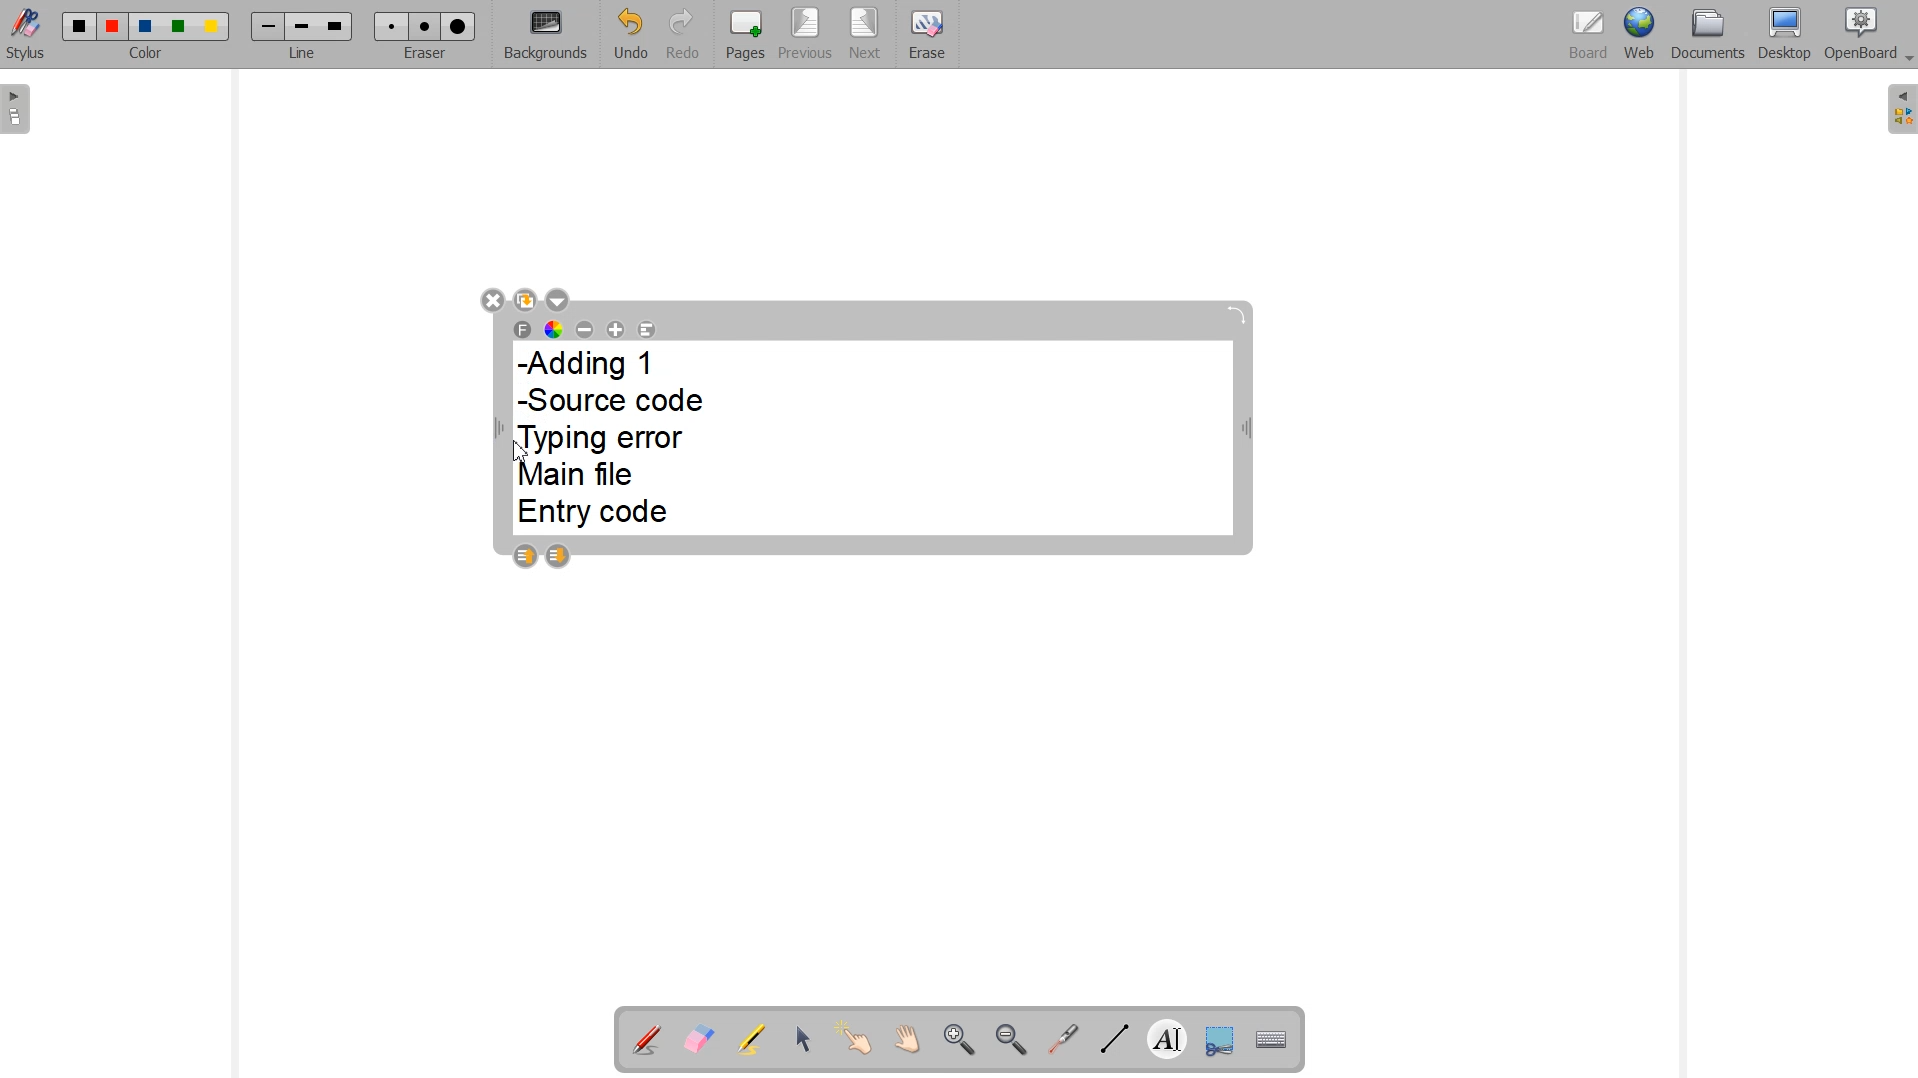 The height and width of the screenshot is (1078, 1918). Describe the element at coordinates (114, 27) in the screenshot. I see `Color 2` at that location.